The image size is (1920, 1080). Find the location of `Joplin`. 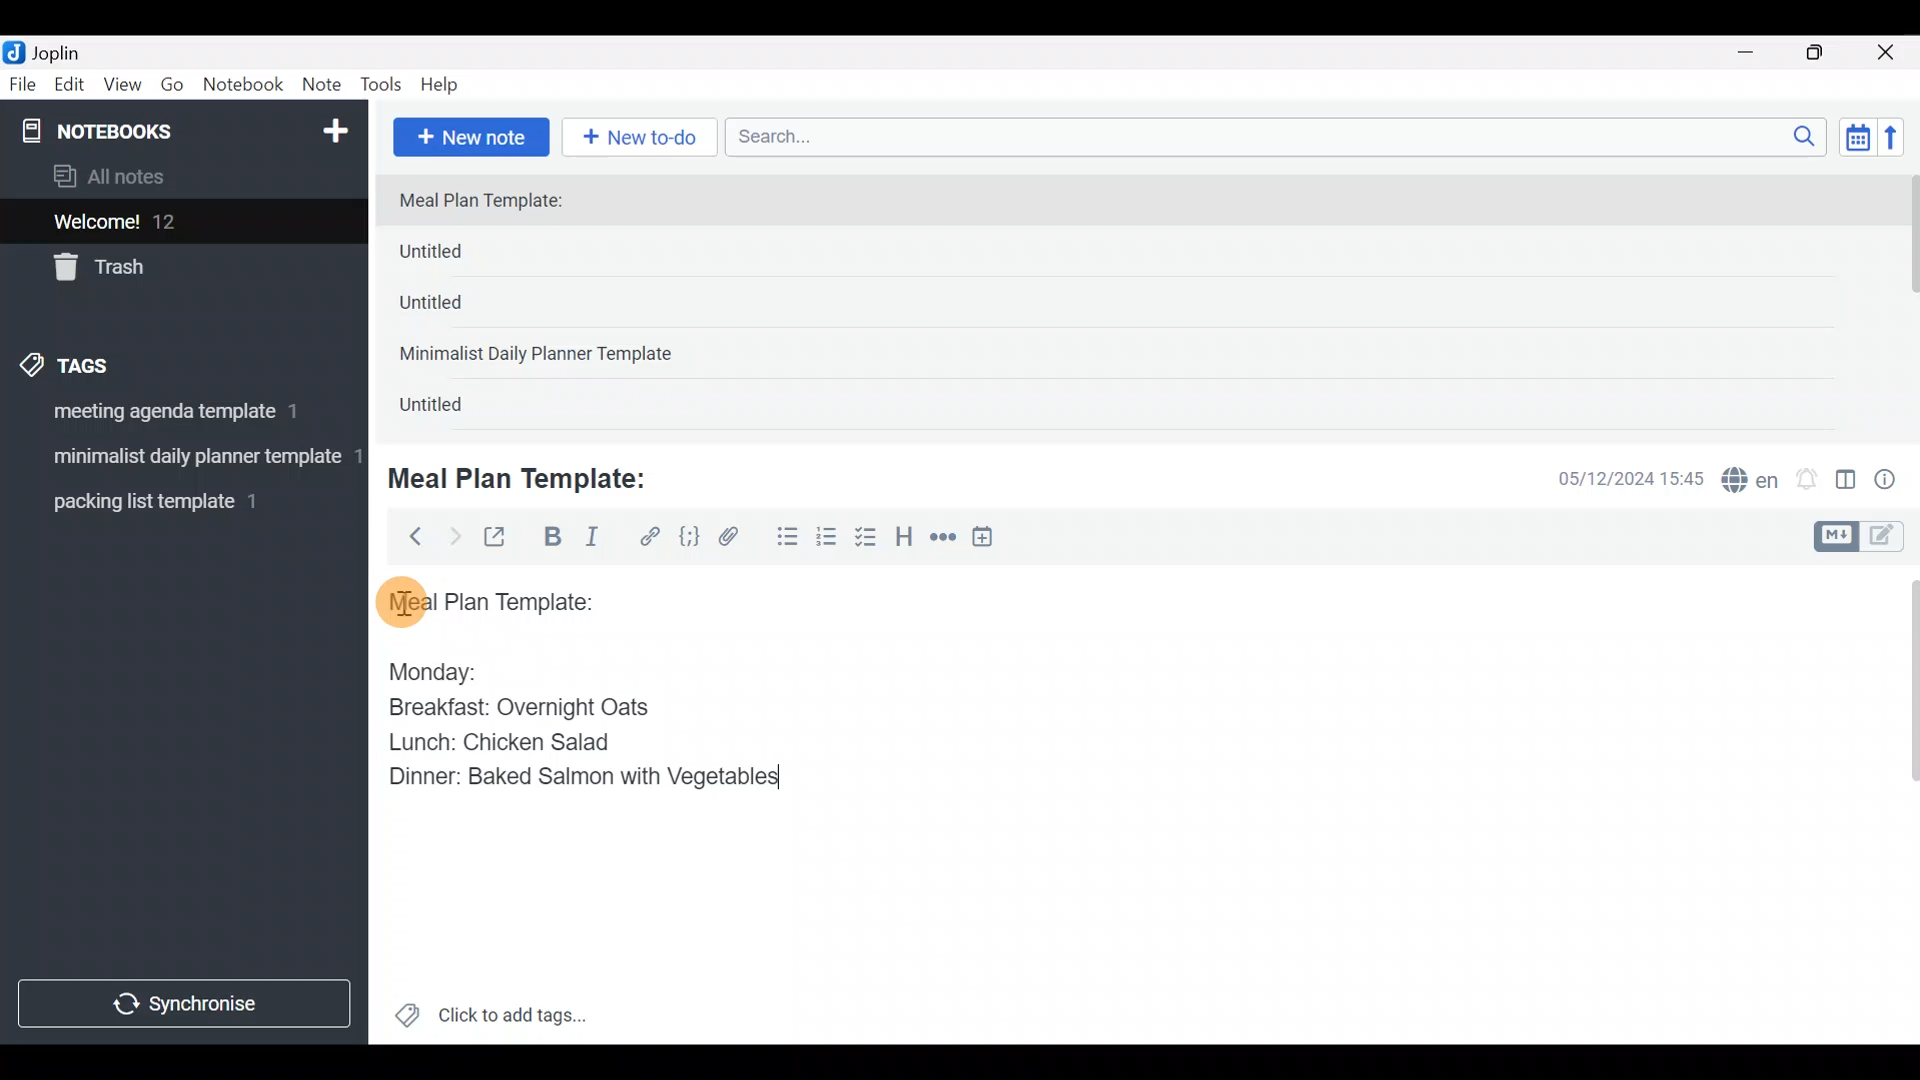

Joplin is located at coordinates (69, 50).